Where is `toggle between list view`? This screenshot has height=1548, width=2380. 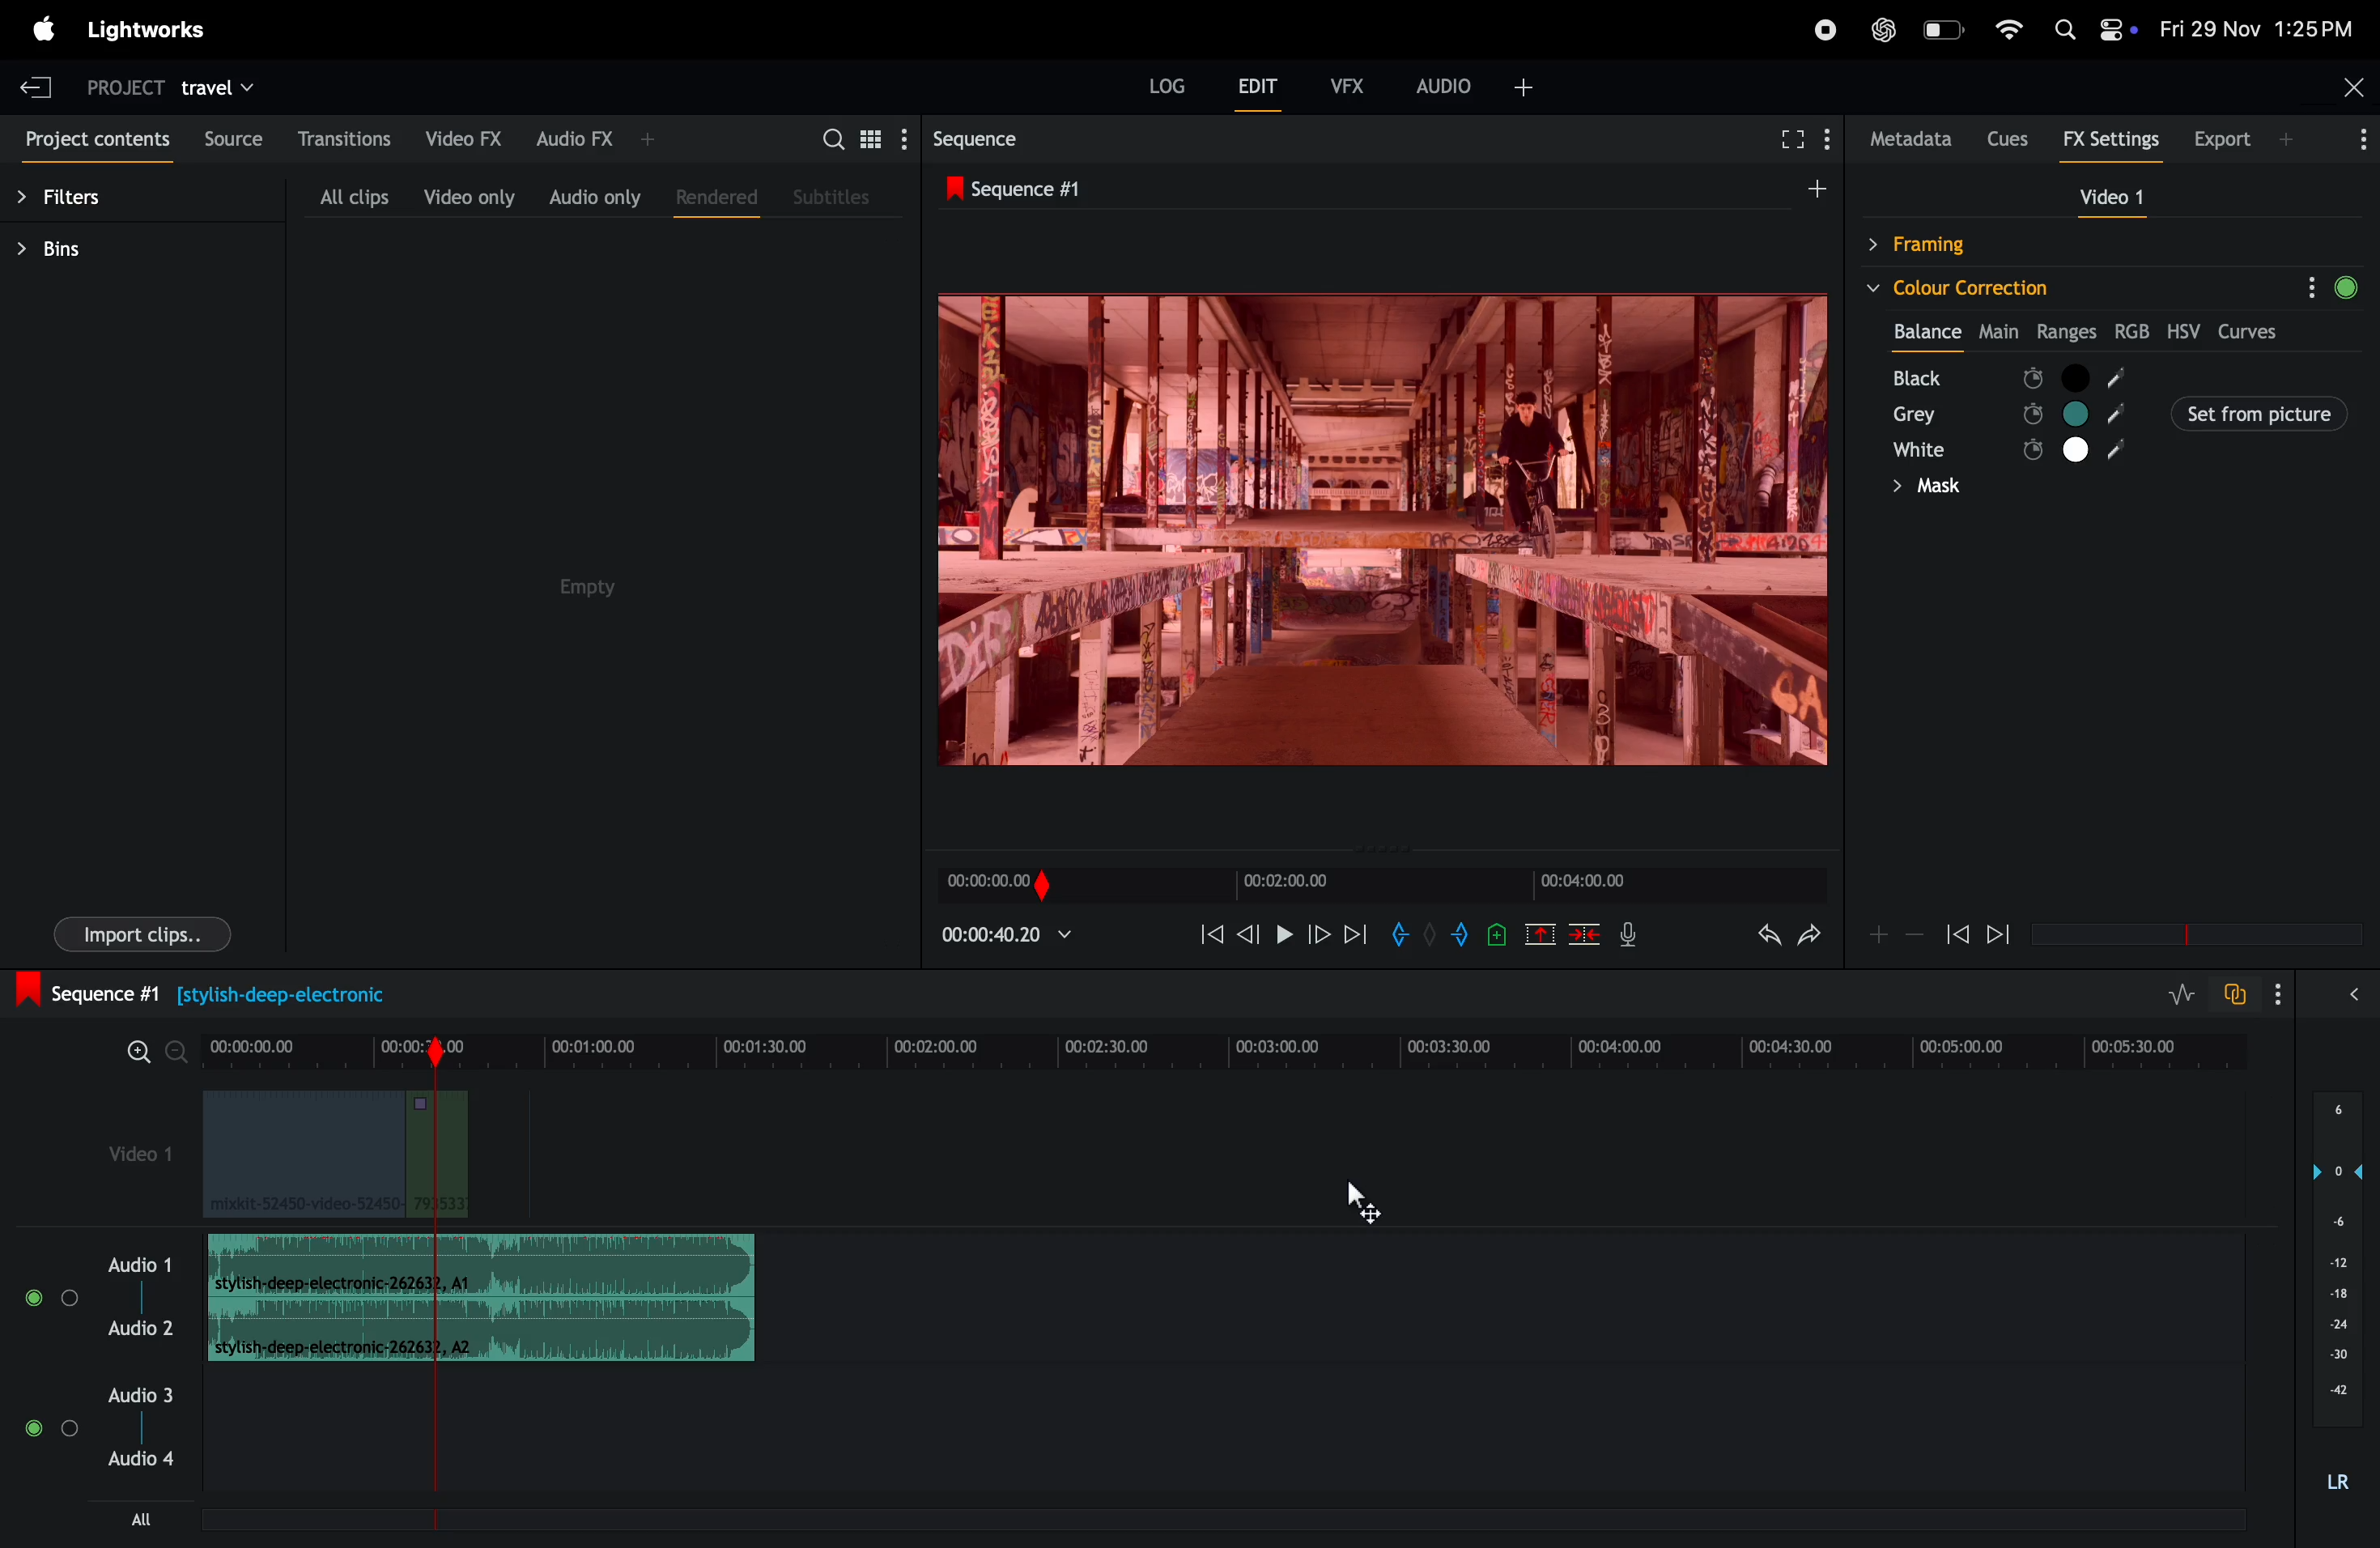
toggle between list view is located at coordinates (875, 138).